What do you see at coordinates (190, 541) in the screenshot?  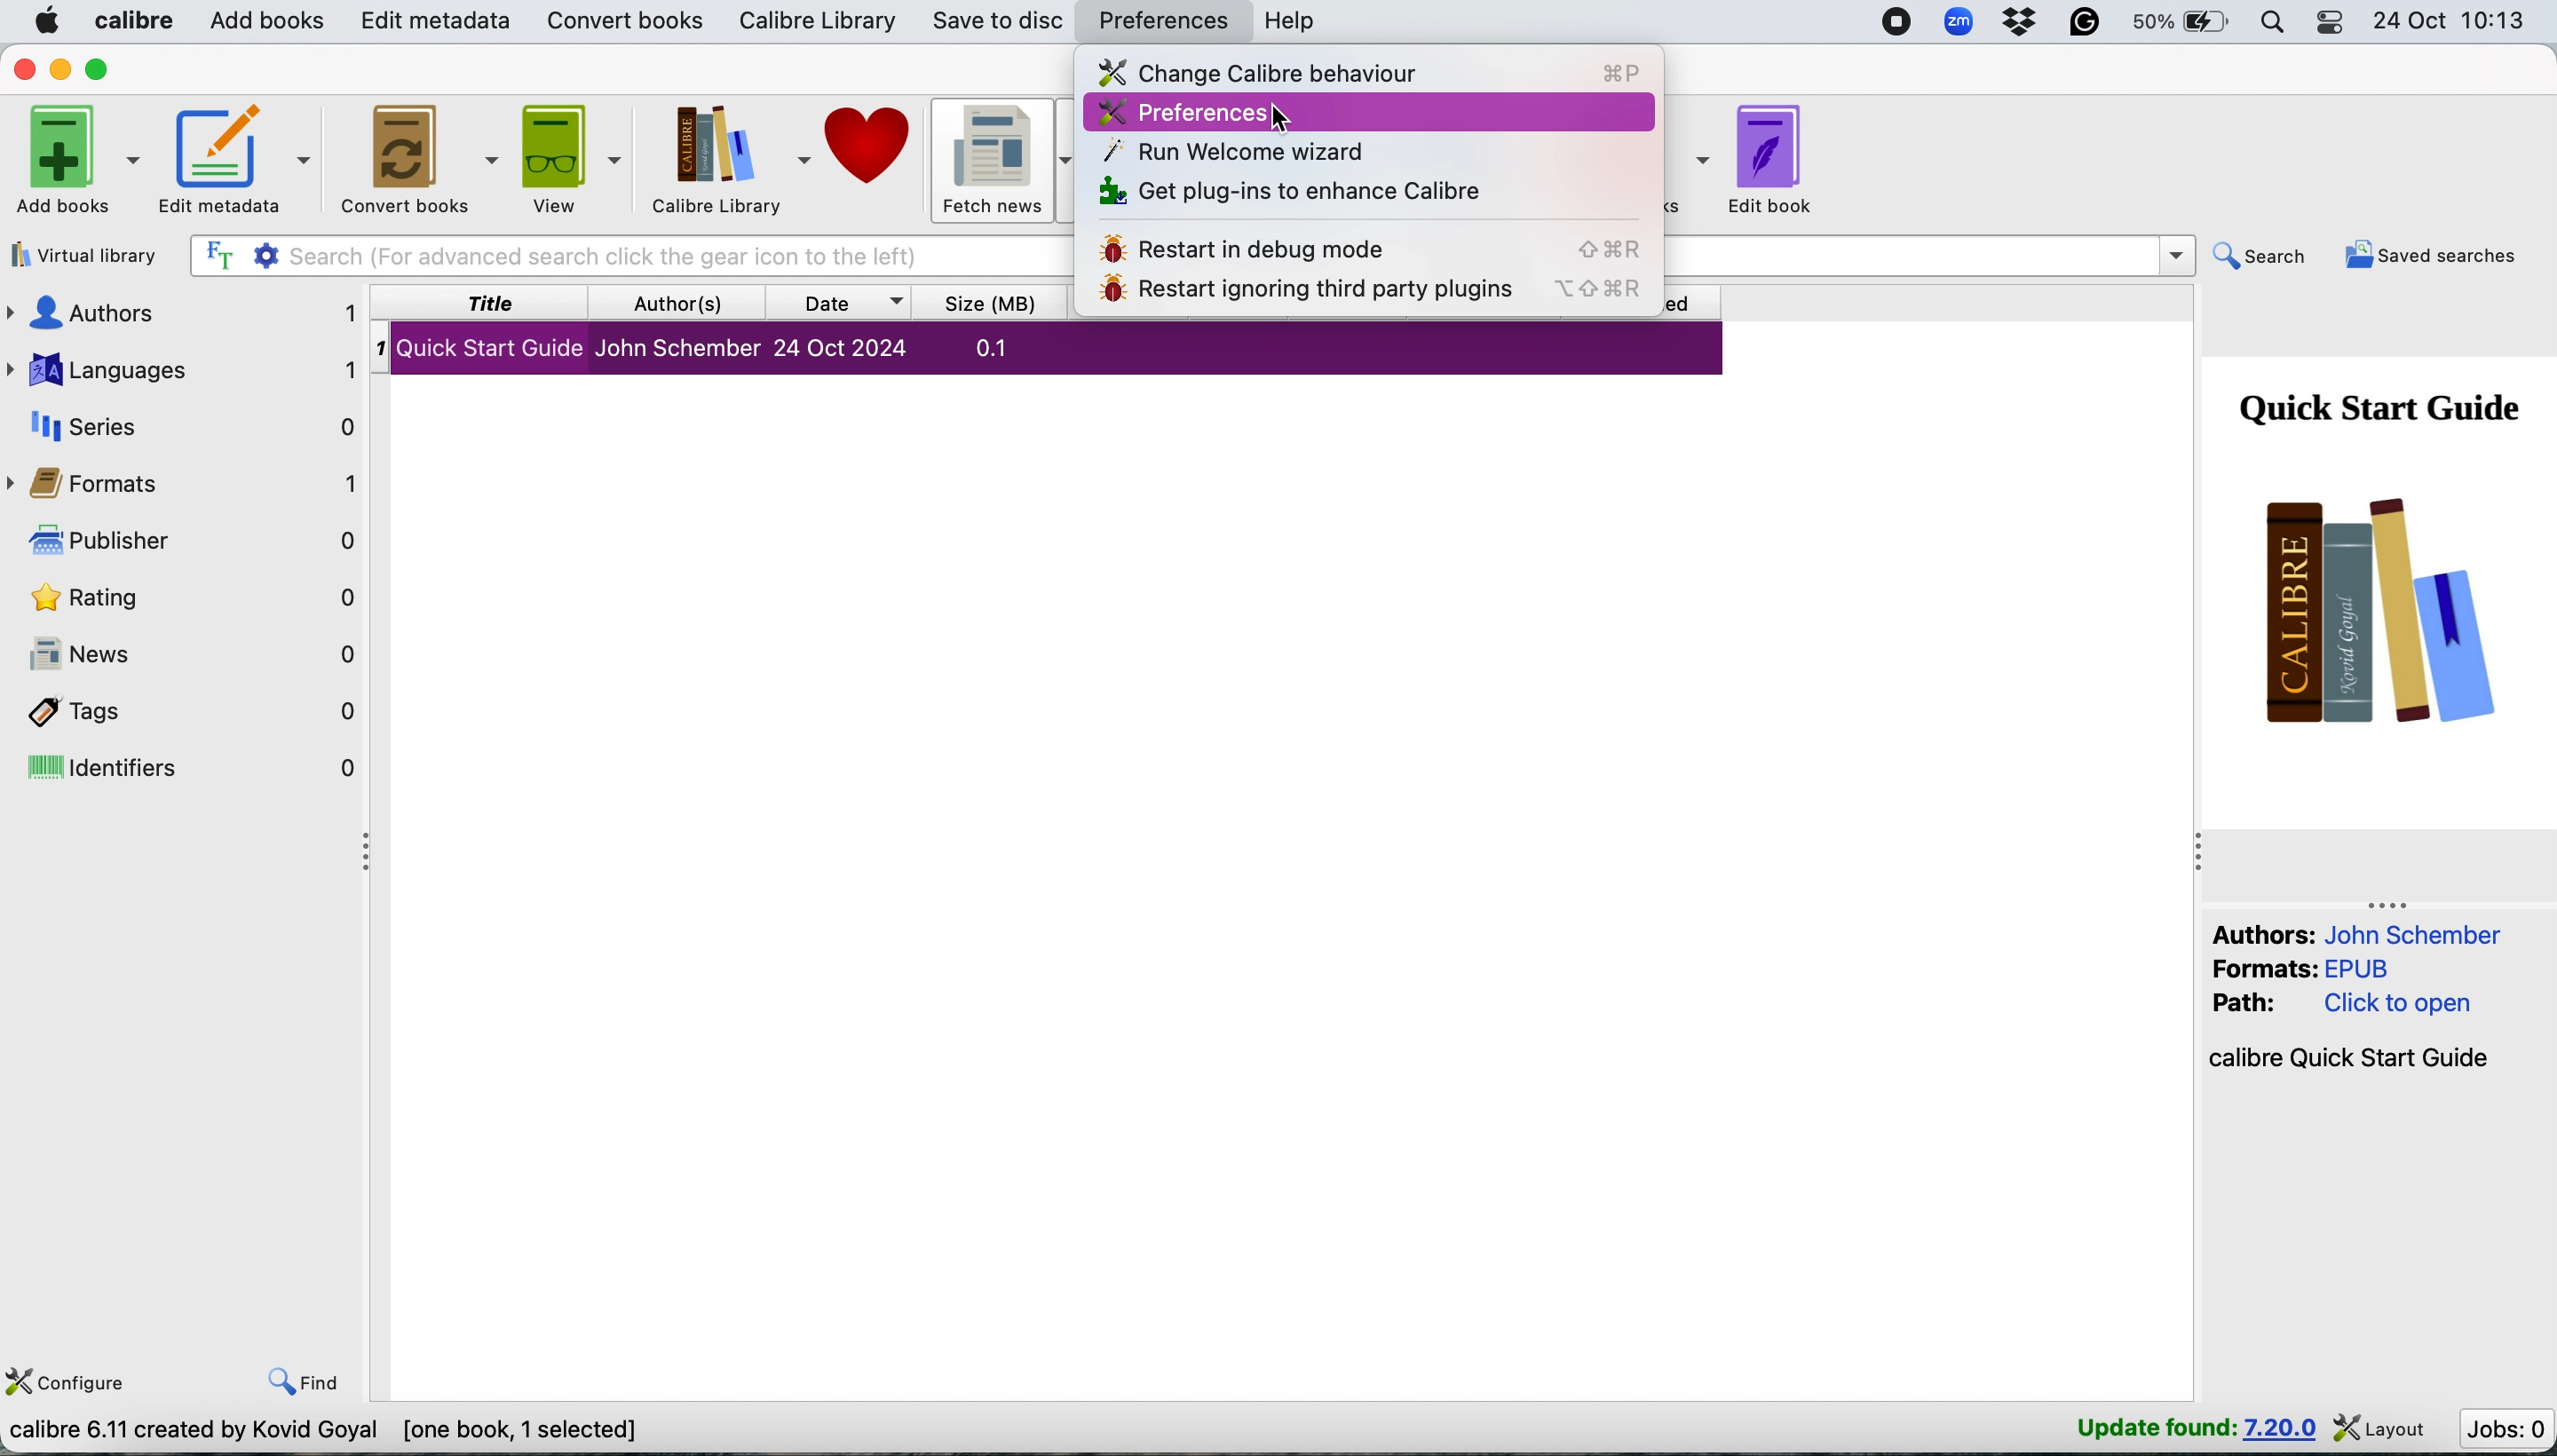 I see `publisher` at bounding box center [190, 541].